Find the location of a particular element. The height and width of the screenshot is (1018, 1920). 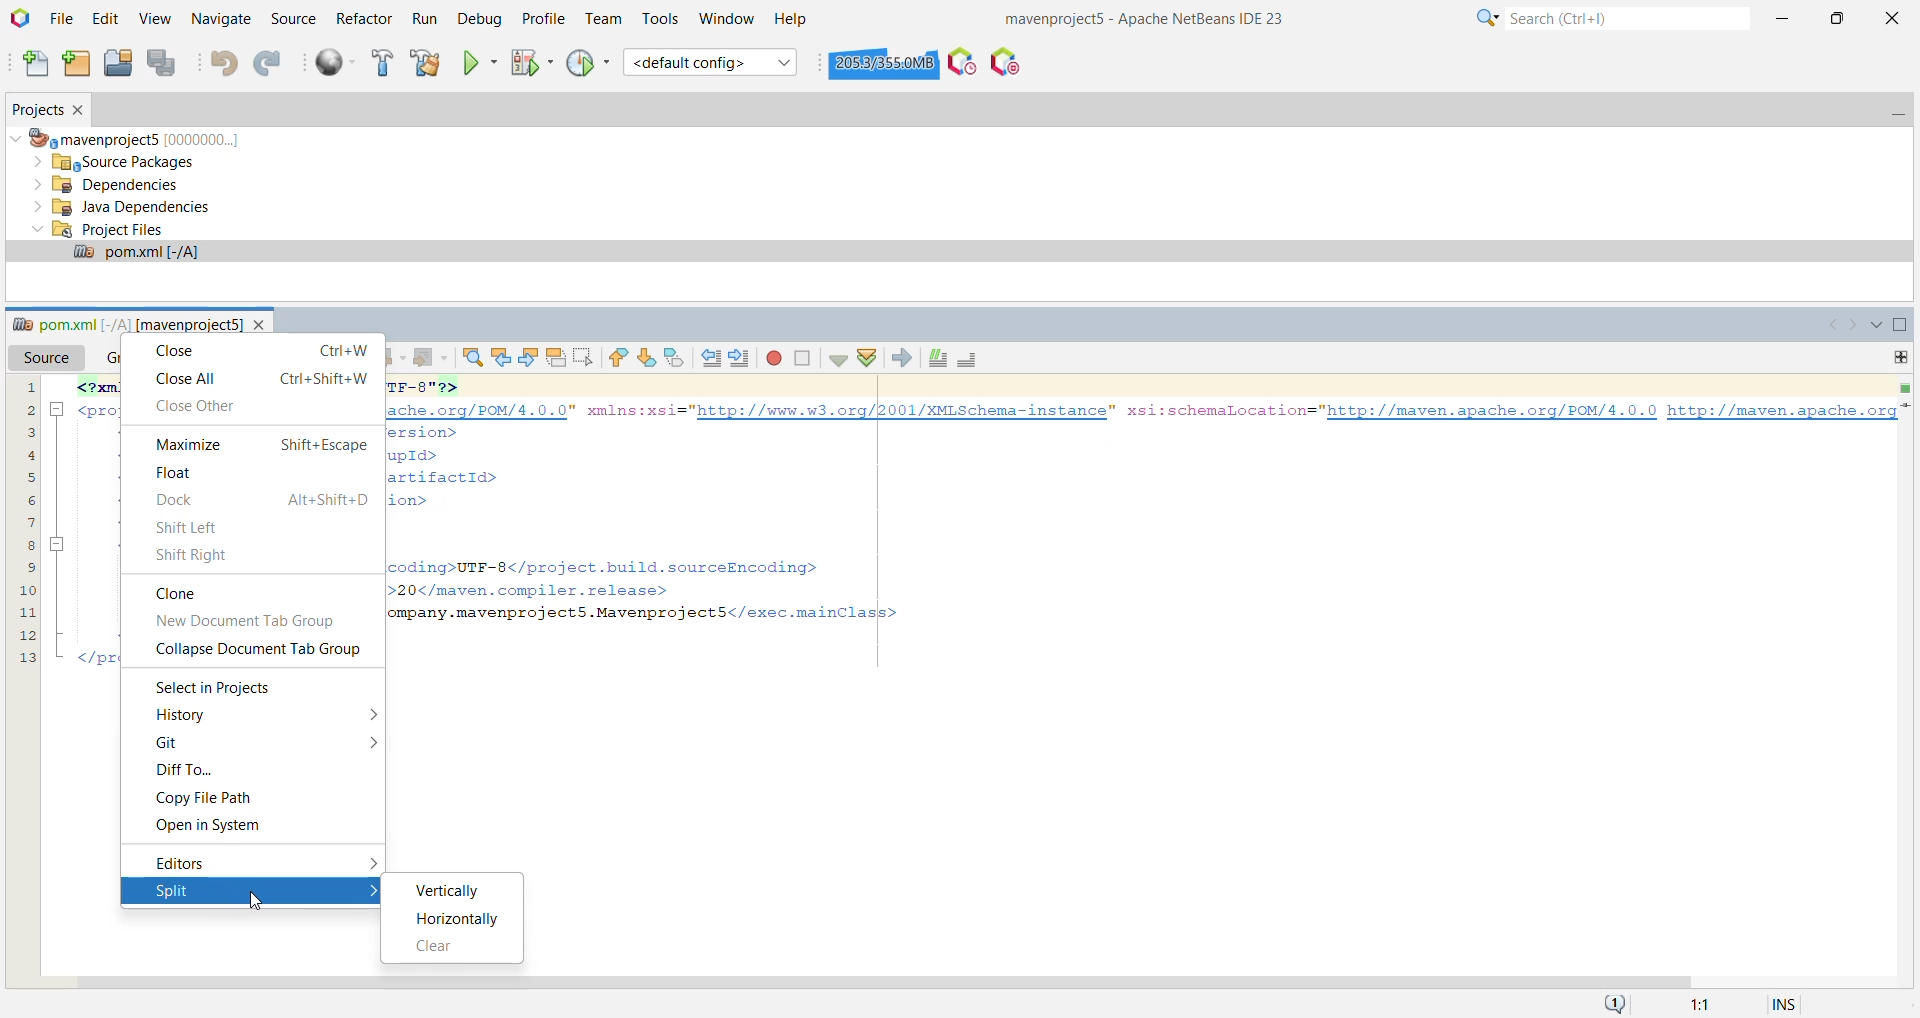

Window is located at coordinates (726, 18).